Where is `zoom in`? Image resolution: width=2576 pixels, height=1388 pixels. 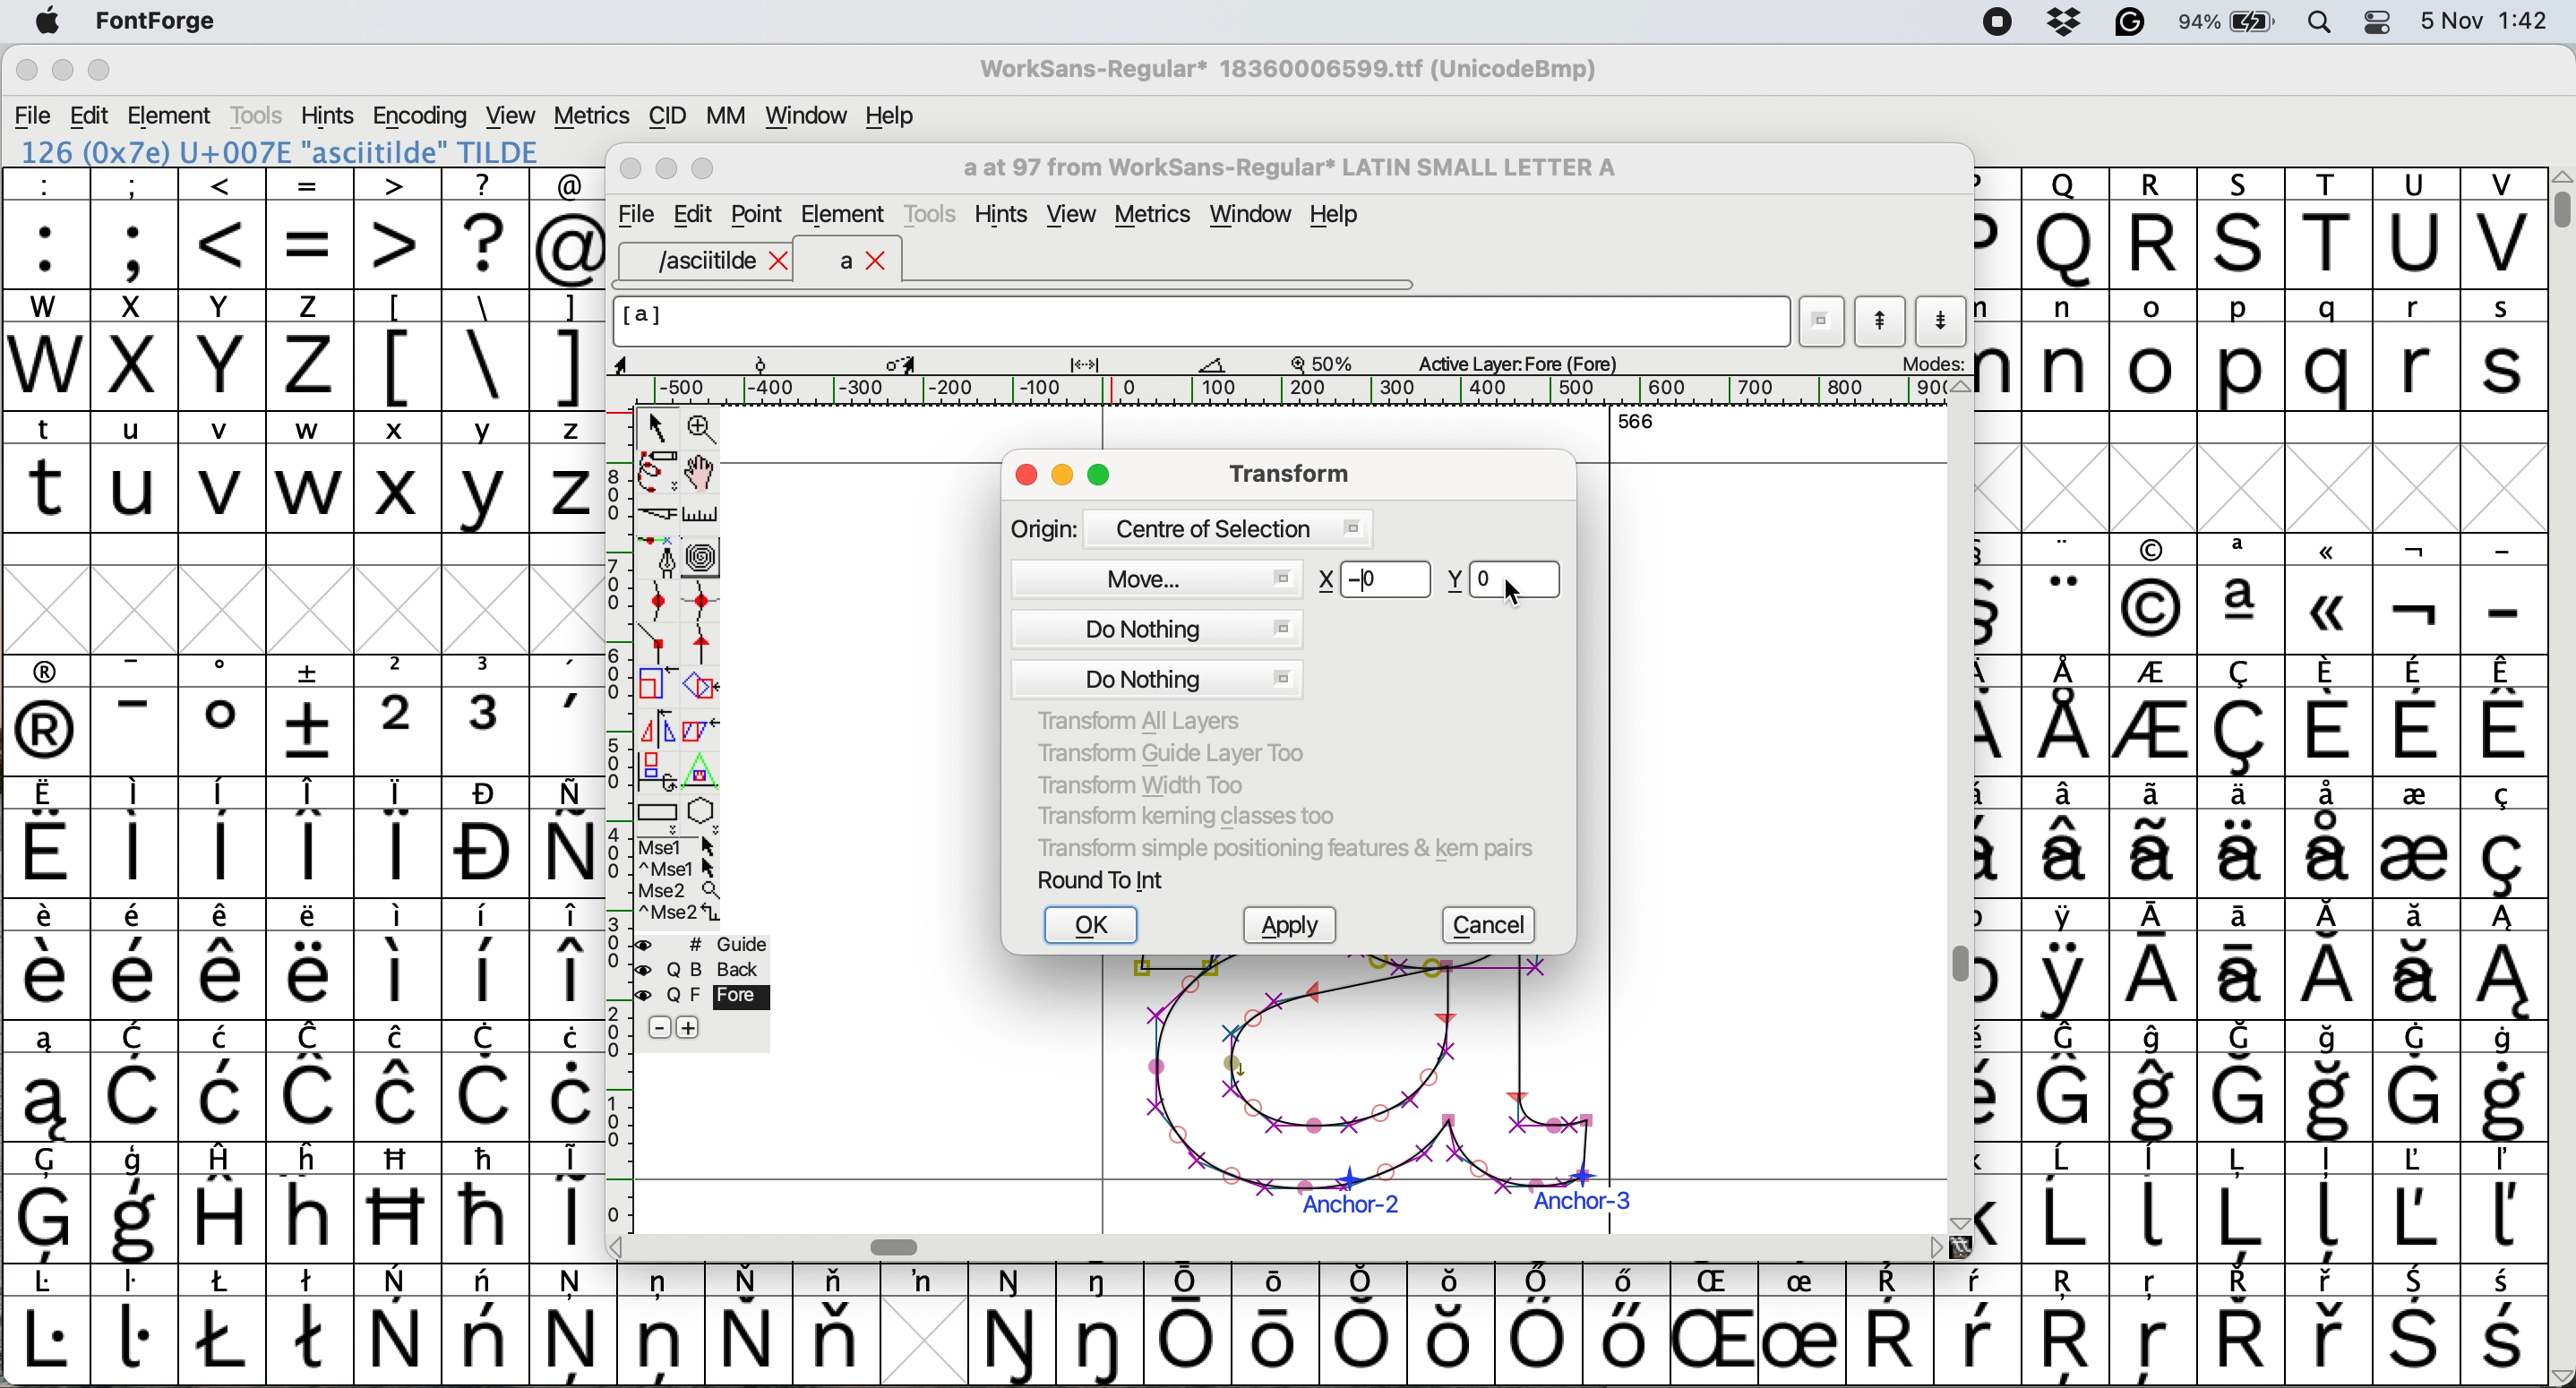
zoom in is located at coordinates (706, 431).